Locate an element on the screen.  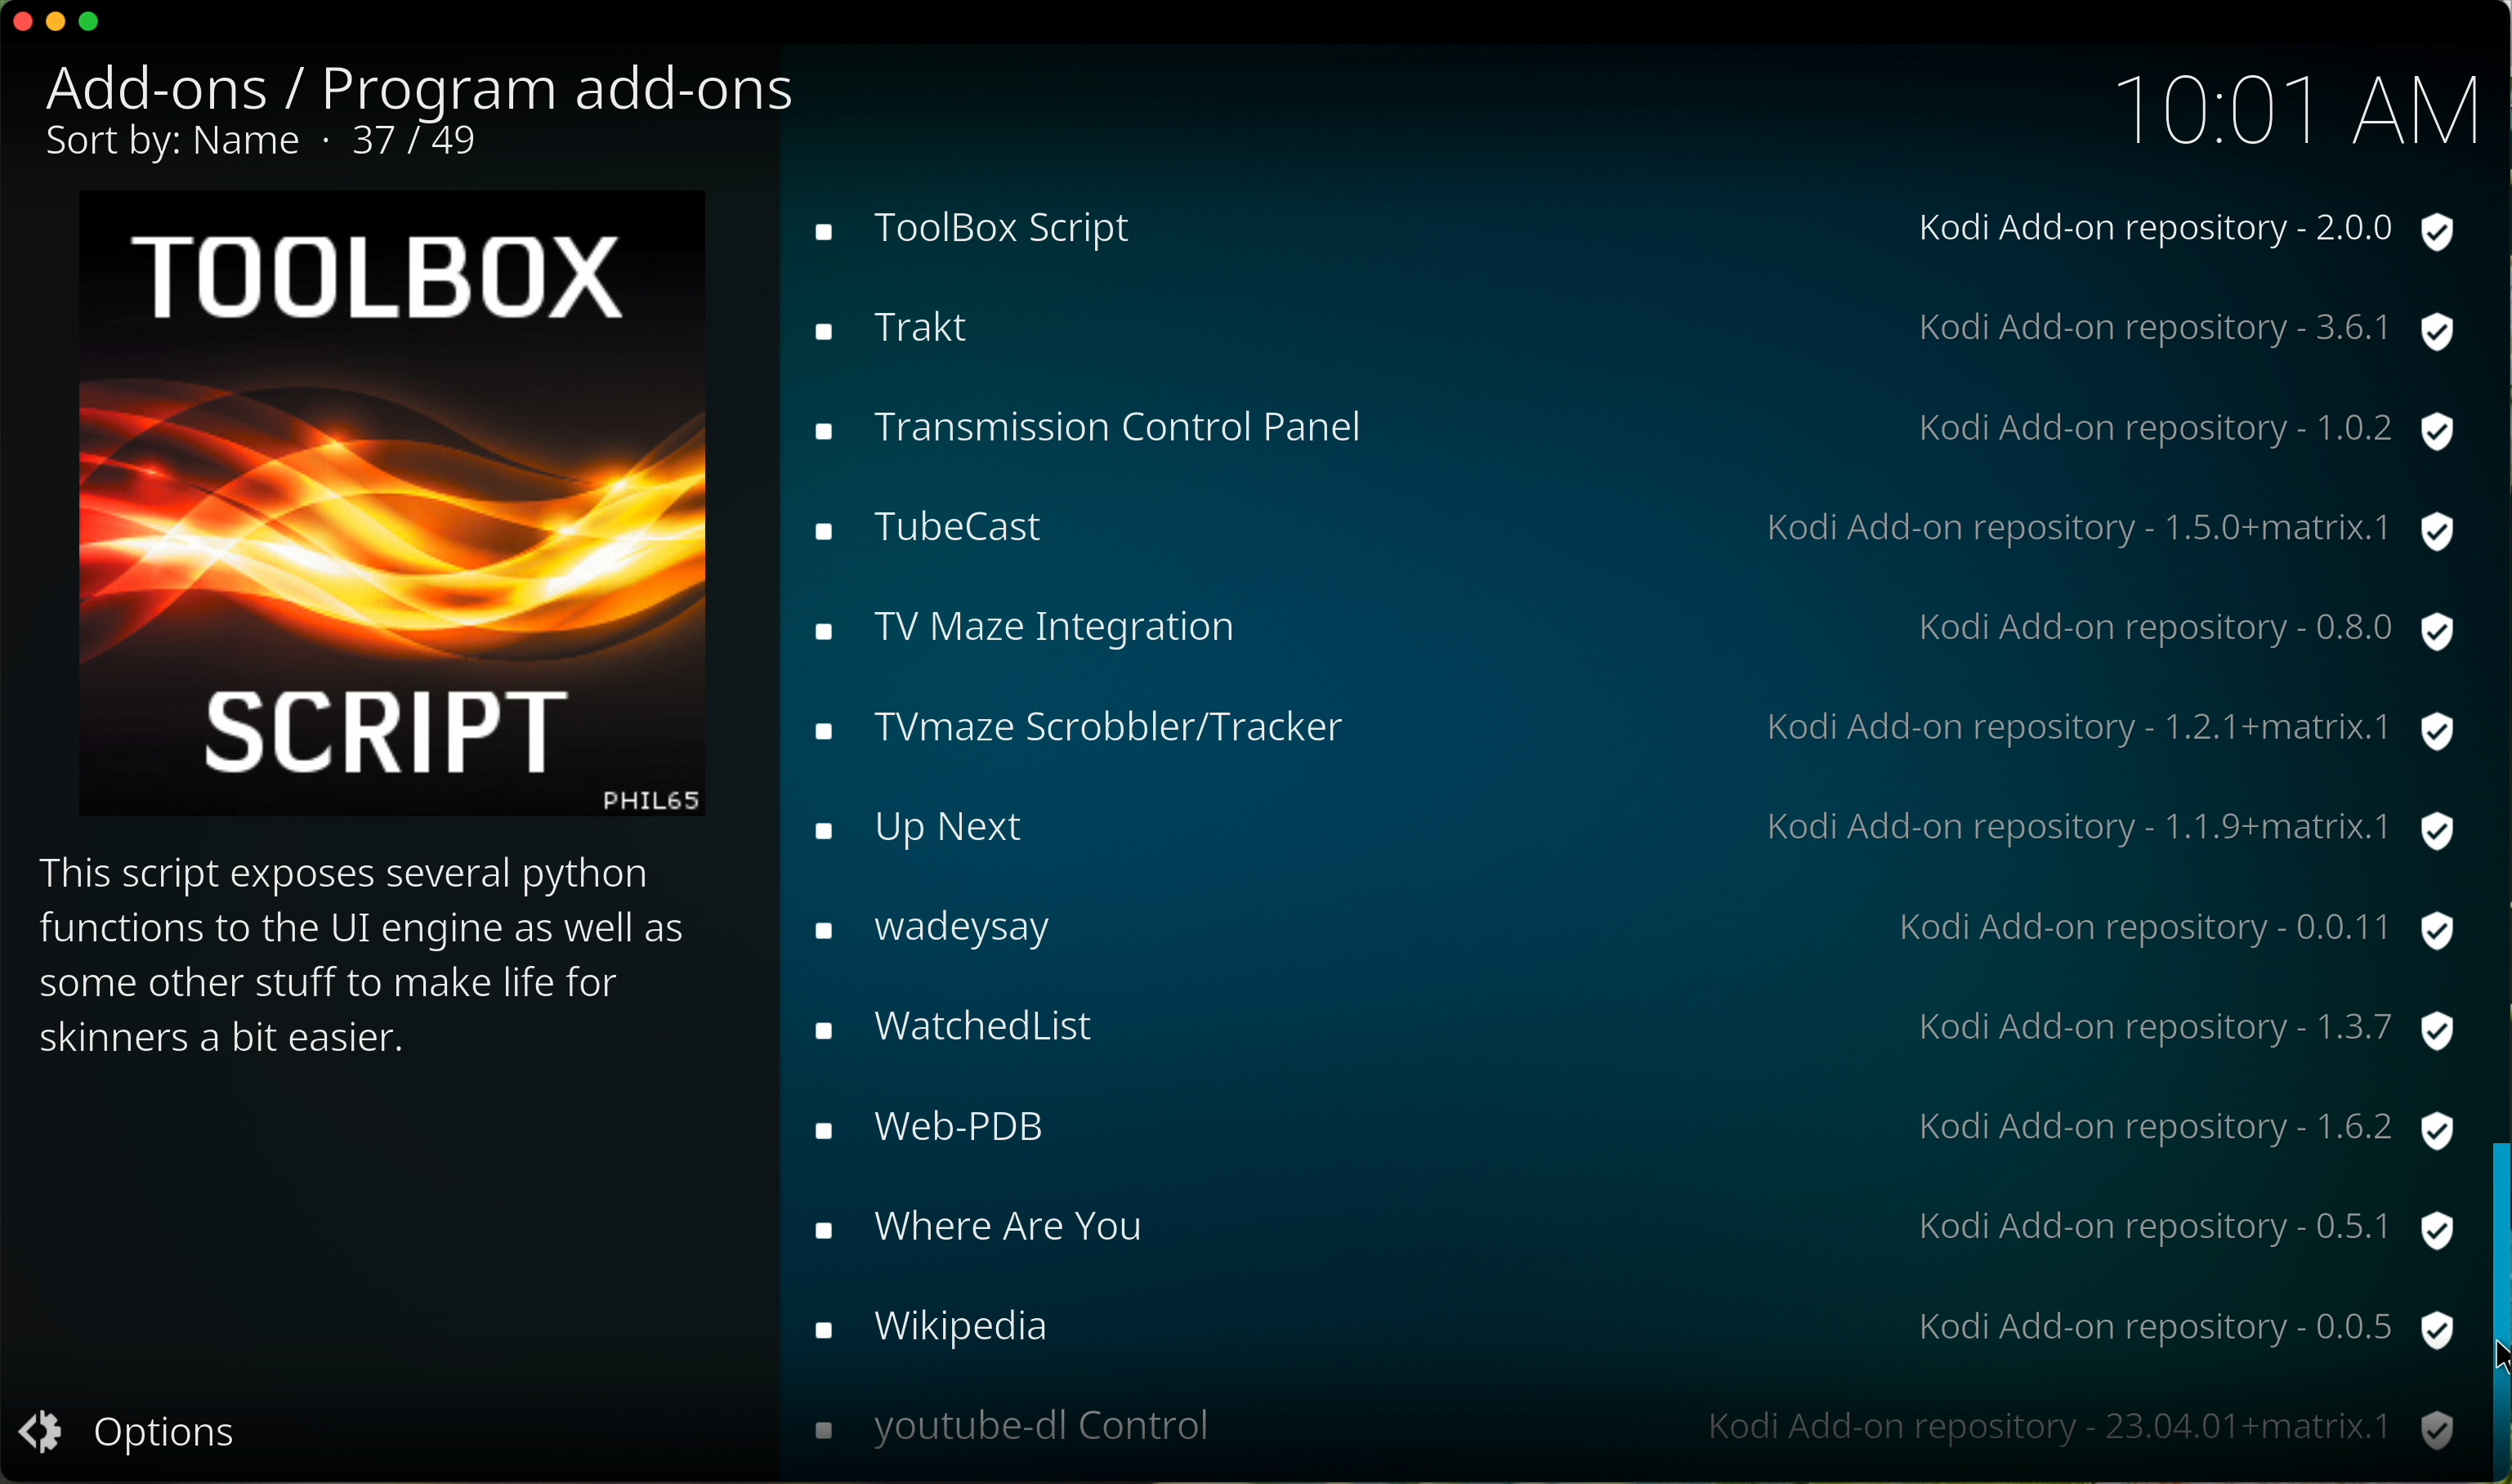
up next is located at coordinates (1631, 824).